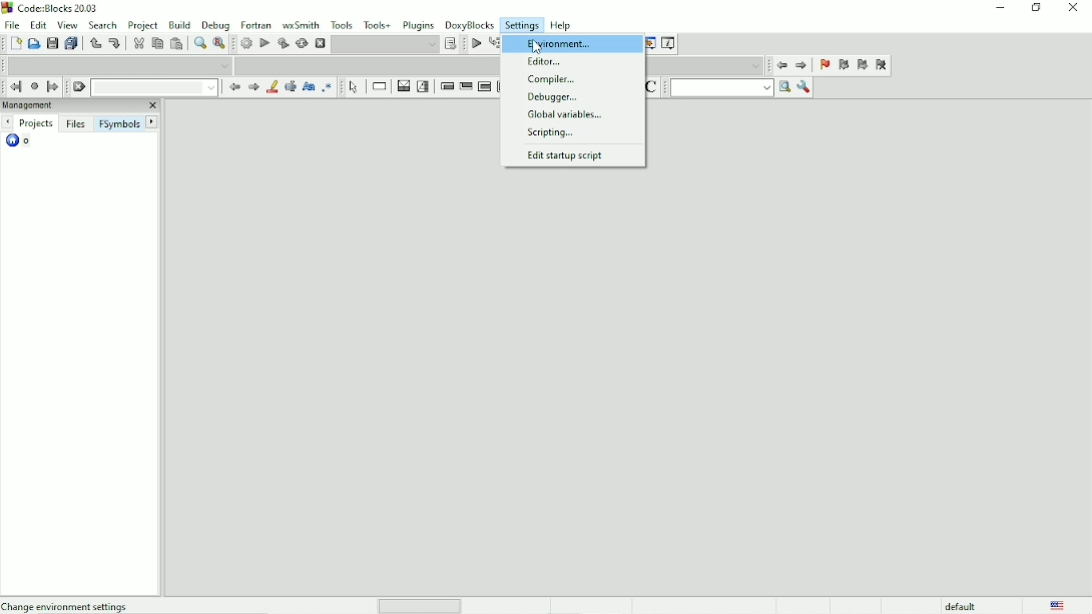 This screenshot has height=614, width=1092. Describe the element at coordinates (300, 44) in the screenshot. I see `Rebuild` at that location.